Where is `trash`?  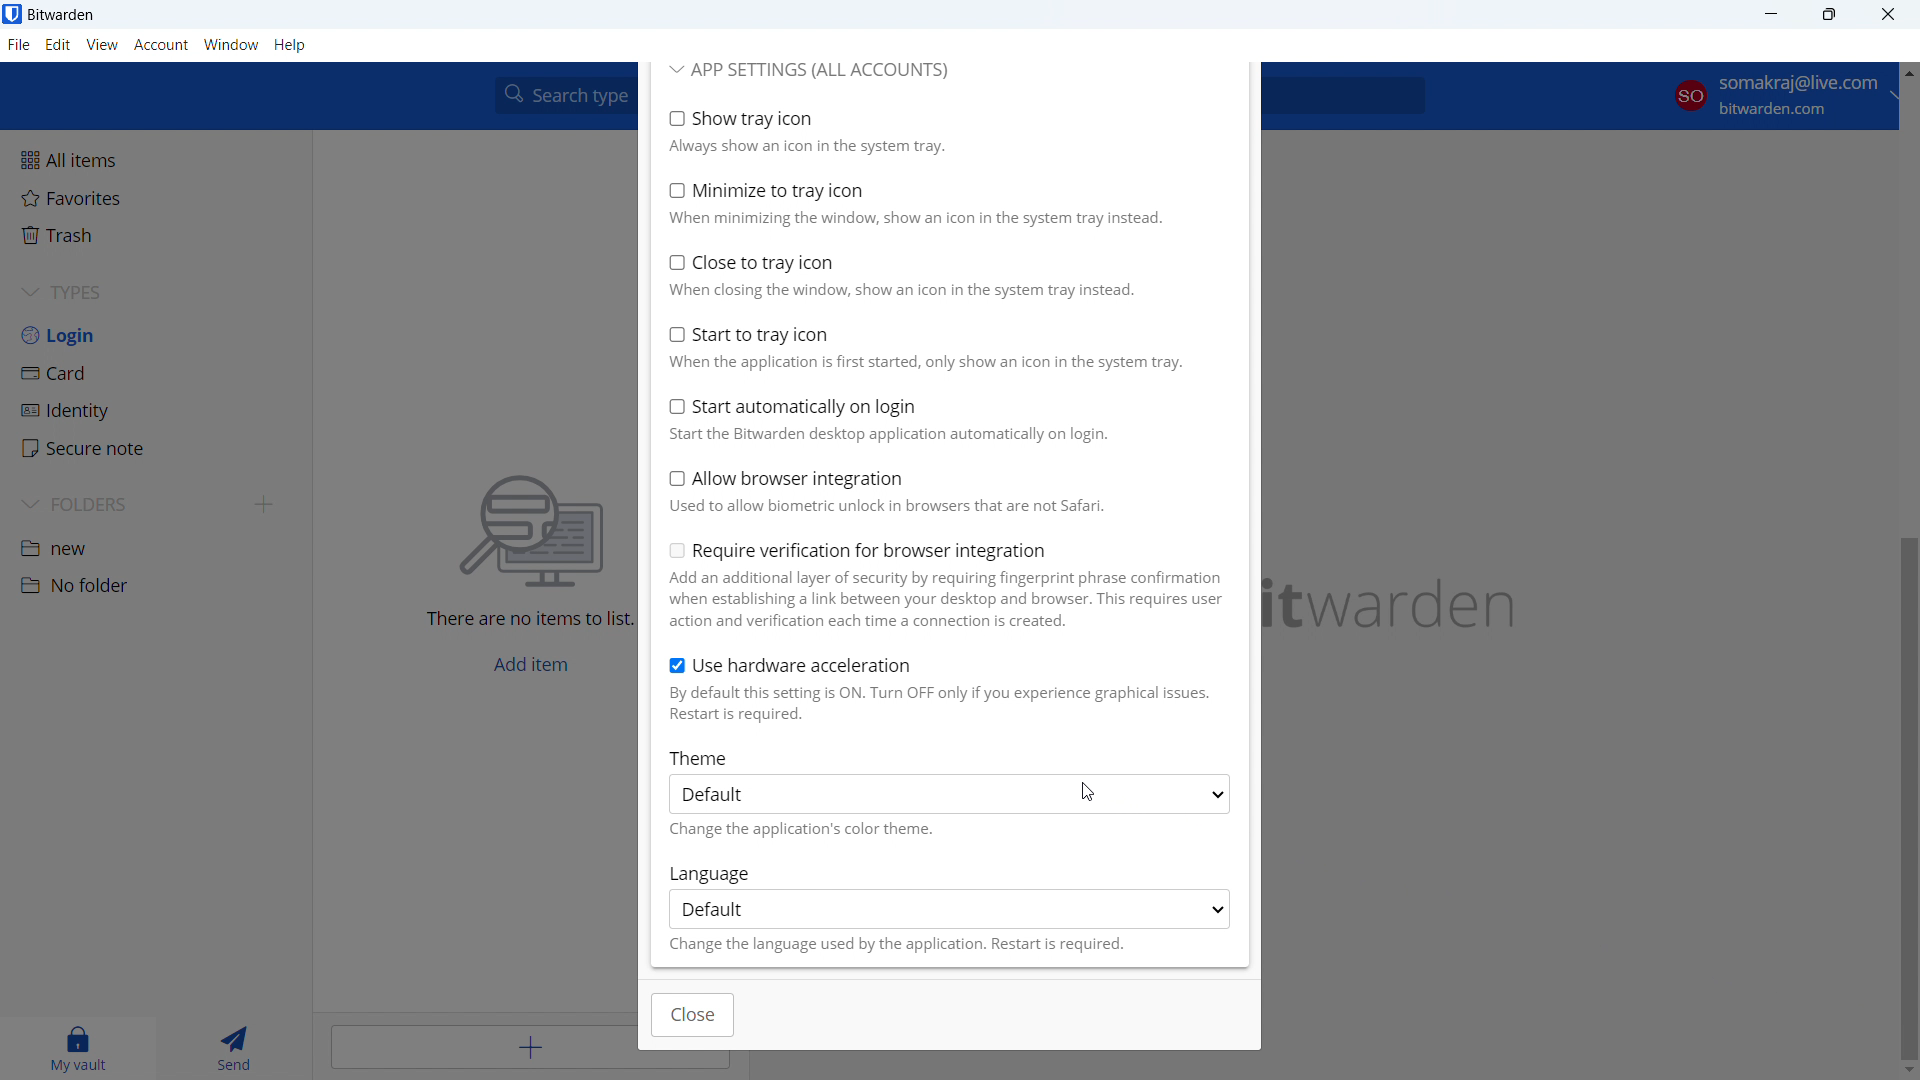
trash is located at coordinates (153, 235).